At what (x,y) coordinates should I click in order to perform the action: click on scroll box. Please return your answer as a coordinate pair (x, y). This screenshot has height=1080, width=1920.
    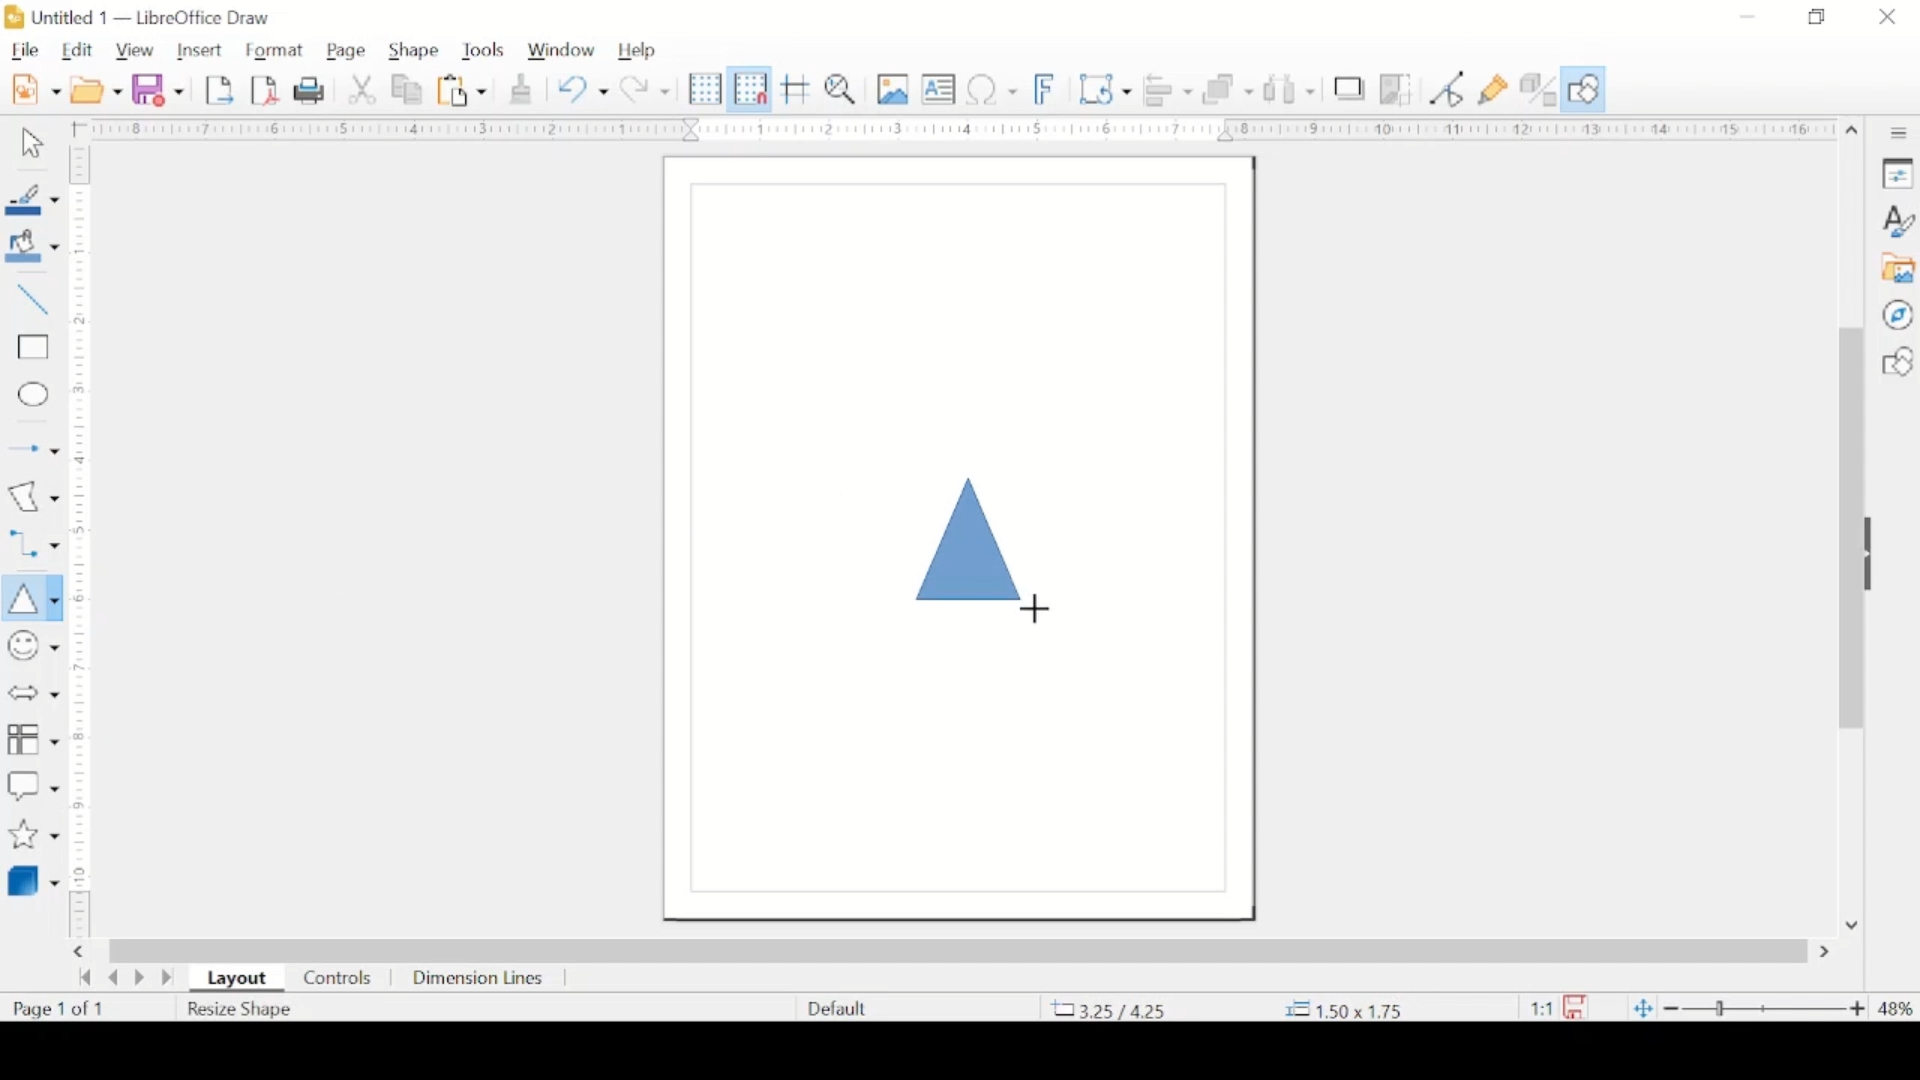
    Looking at the image, I should click on (960, 948).